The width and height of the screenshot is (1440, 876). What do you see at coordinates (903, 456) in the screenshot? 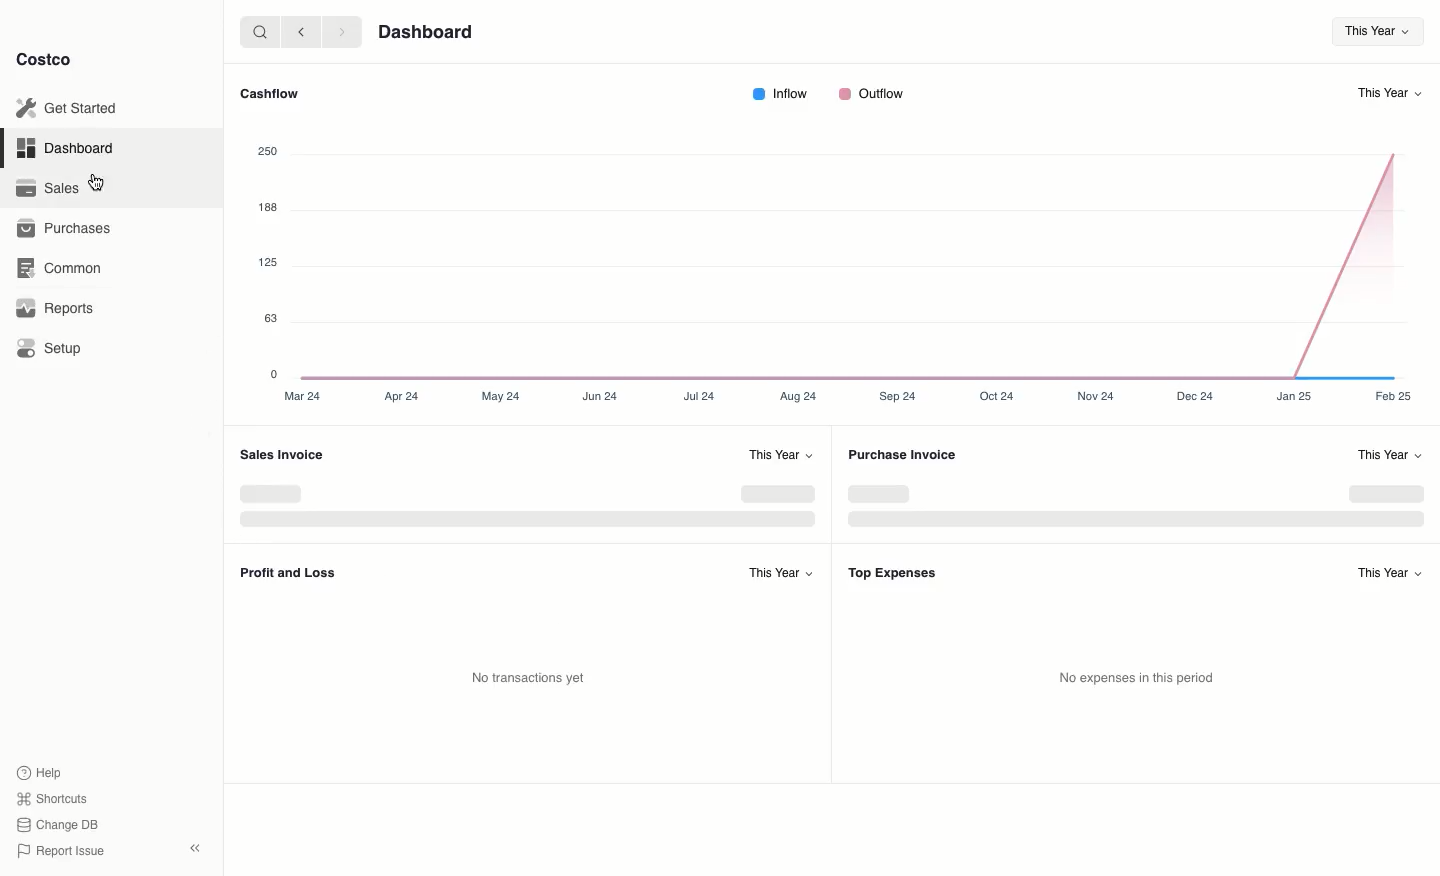
I see `Purchase Invoice` at bounding box center [903, 456].